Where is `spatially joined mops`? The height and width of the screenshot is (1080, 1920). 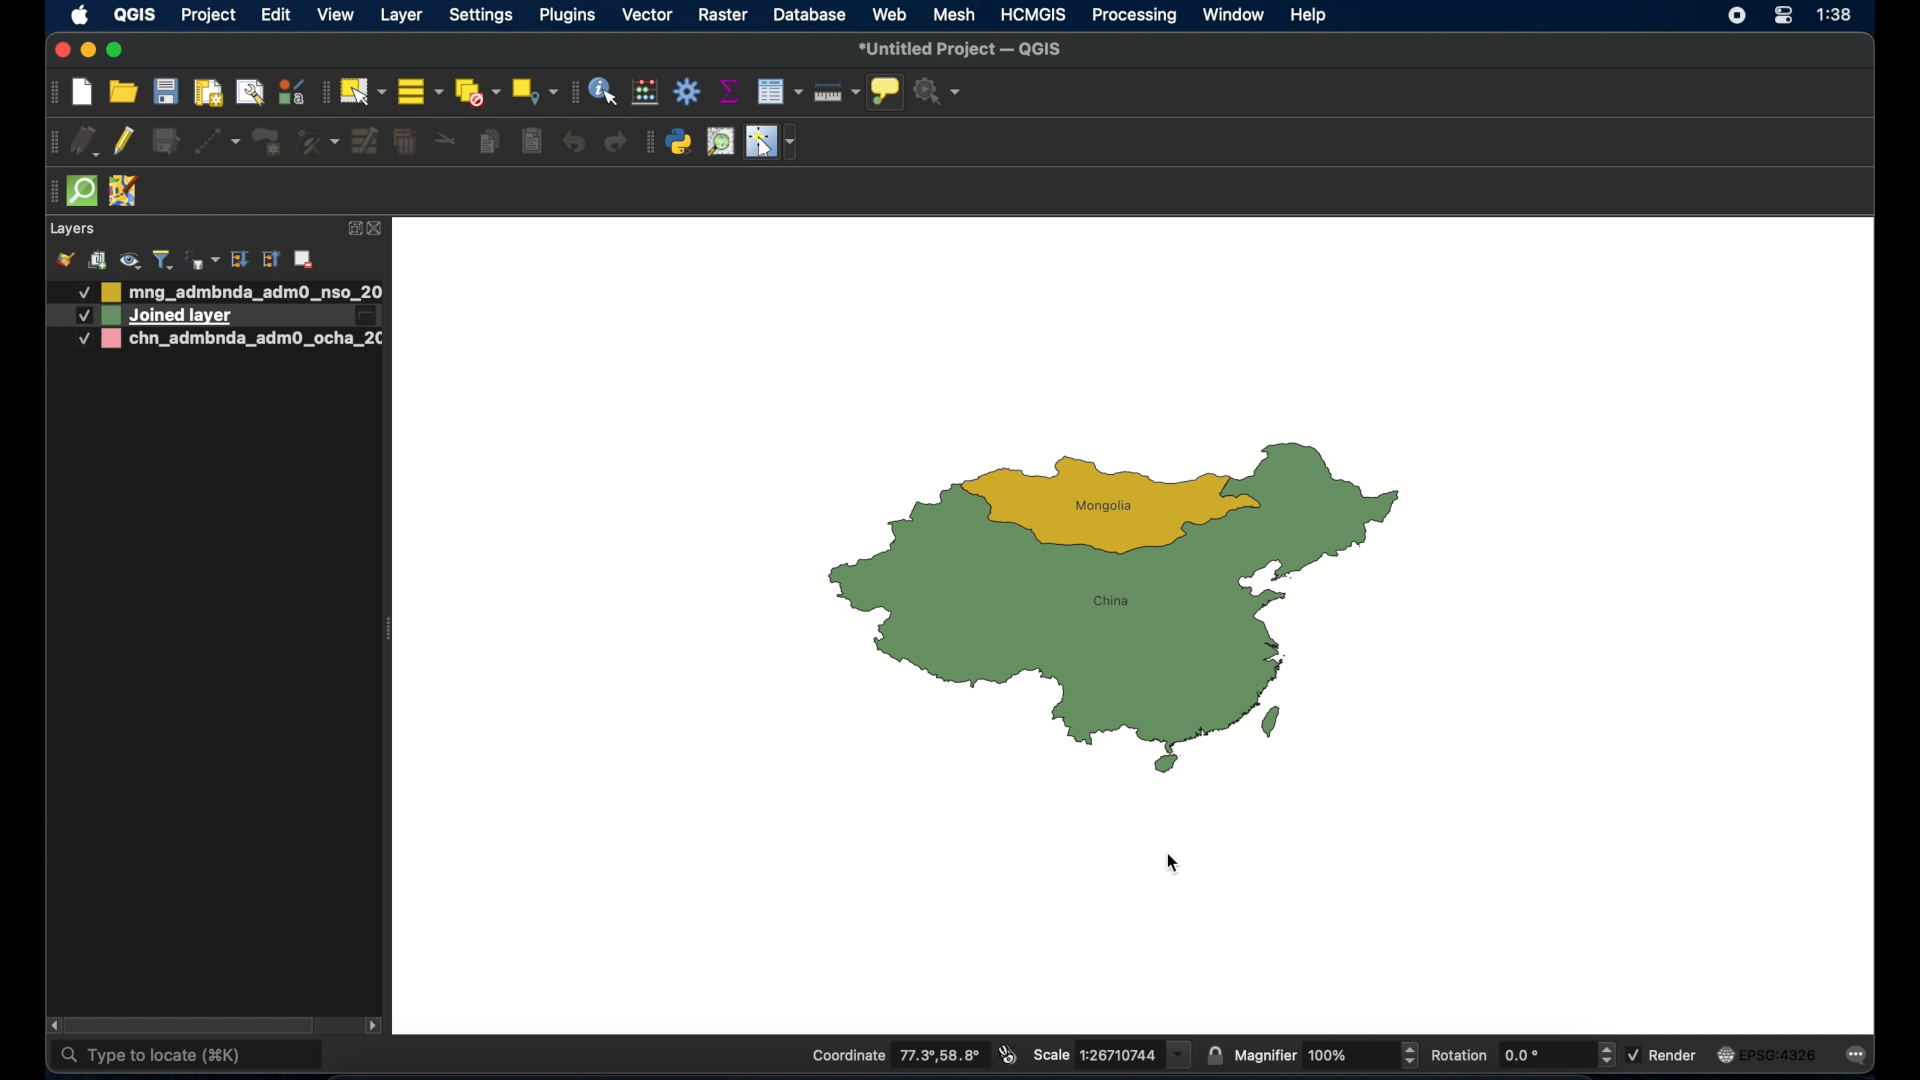 spatially joined mops is located at coordinates (1111, 608).